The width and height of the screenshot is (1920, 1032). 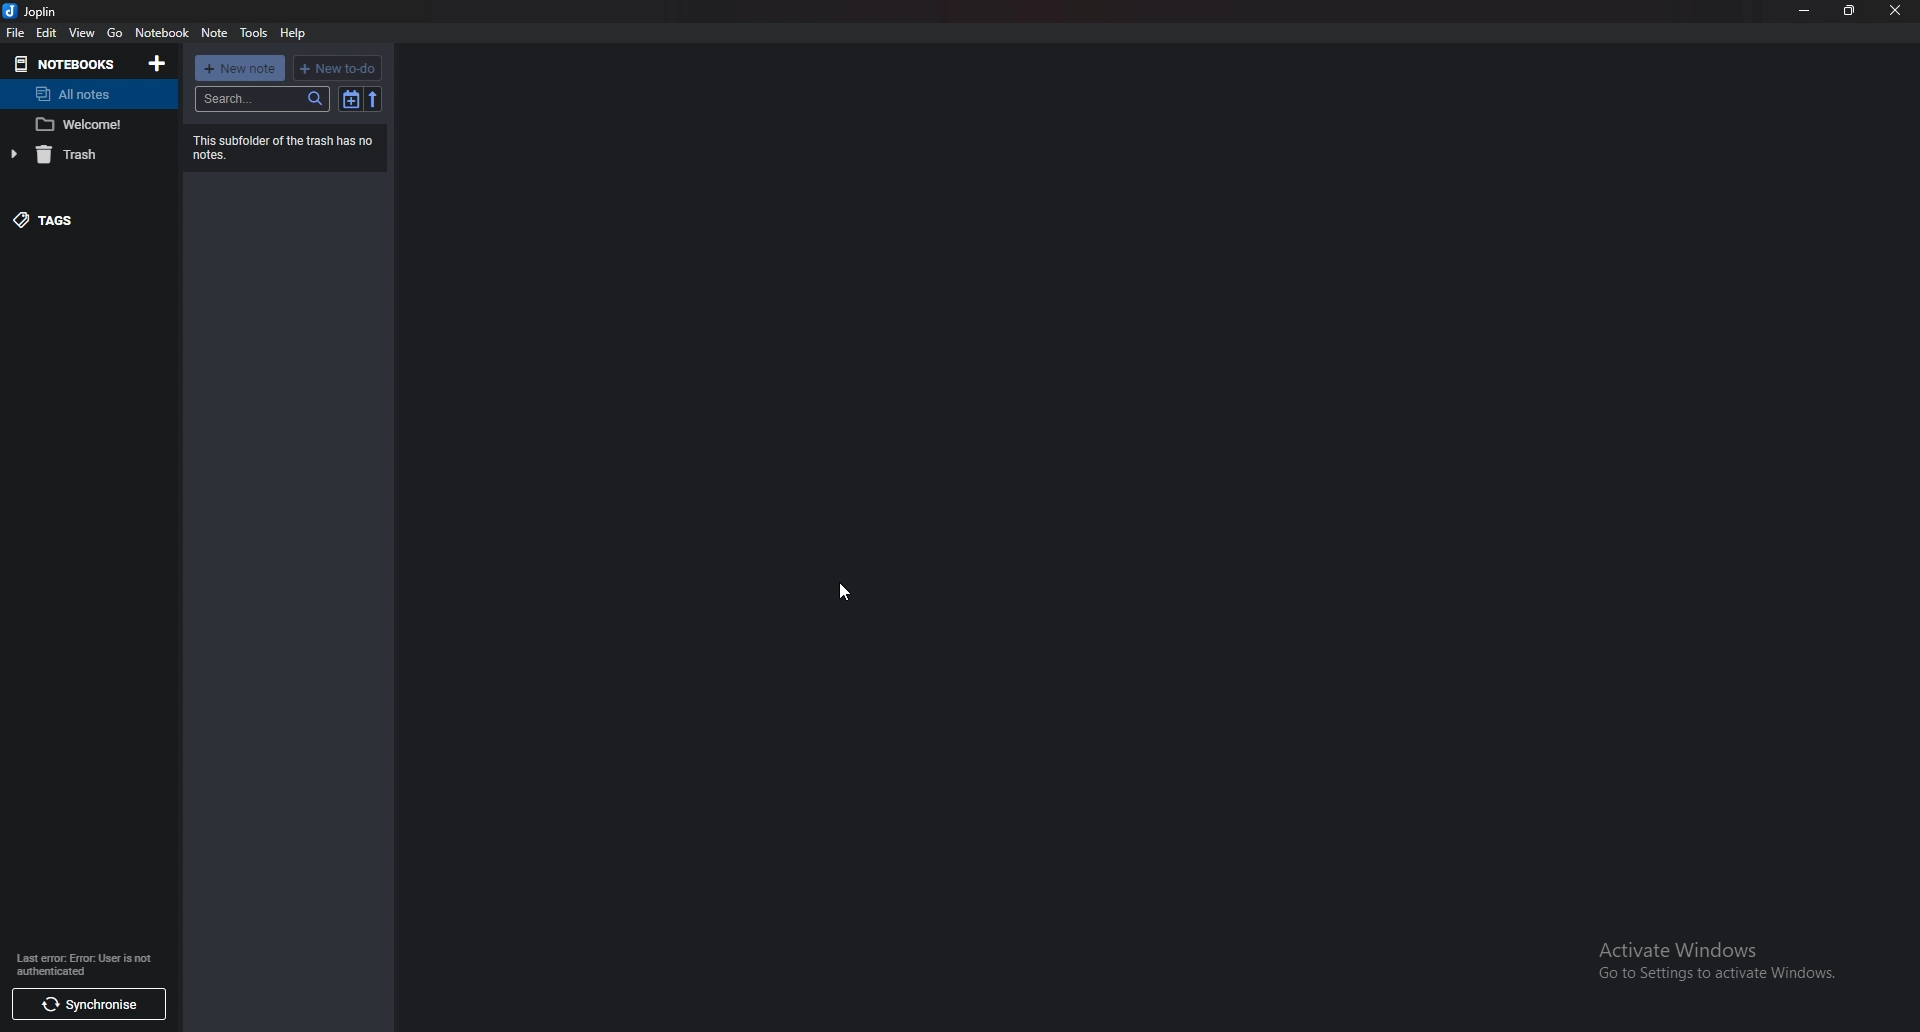 What do you see at coordinates (84, 153) in the screenshot?
I see `trash` at bounding box center [84, 153].